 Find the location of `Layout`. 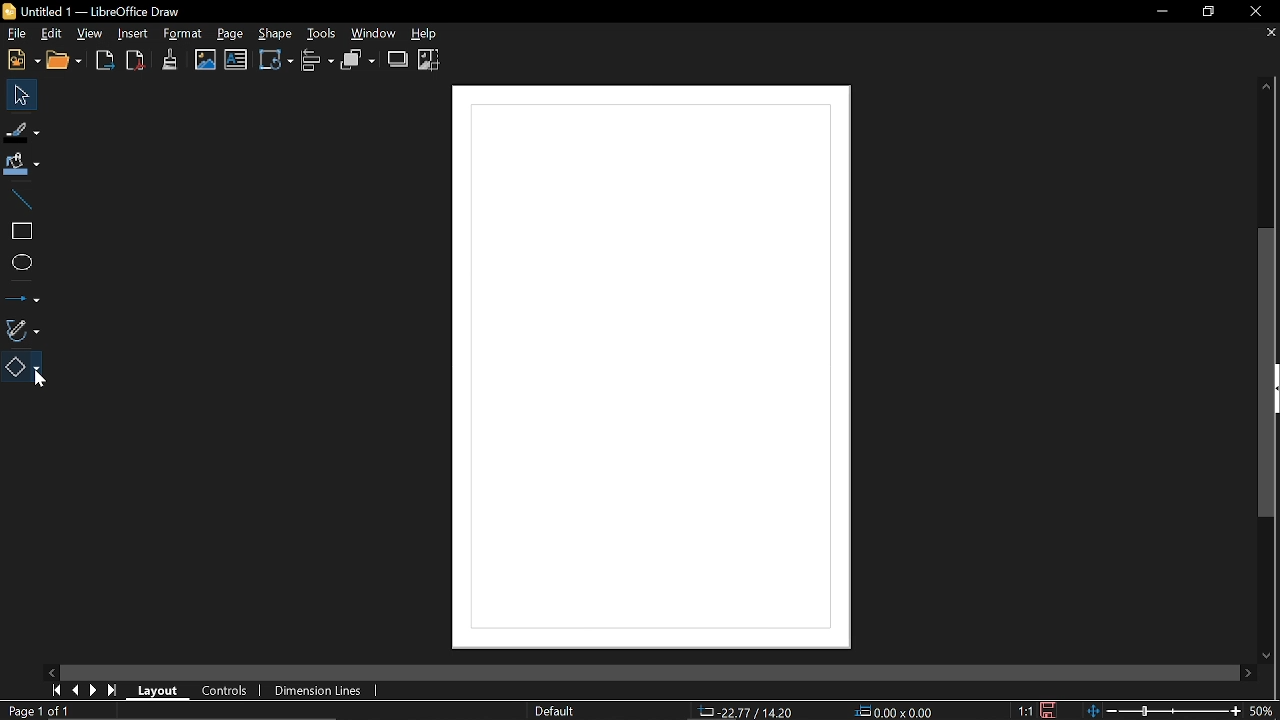

Layout is located at coordinates (155, 689).